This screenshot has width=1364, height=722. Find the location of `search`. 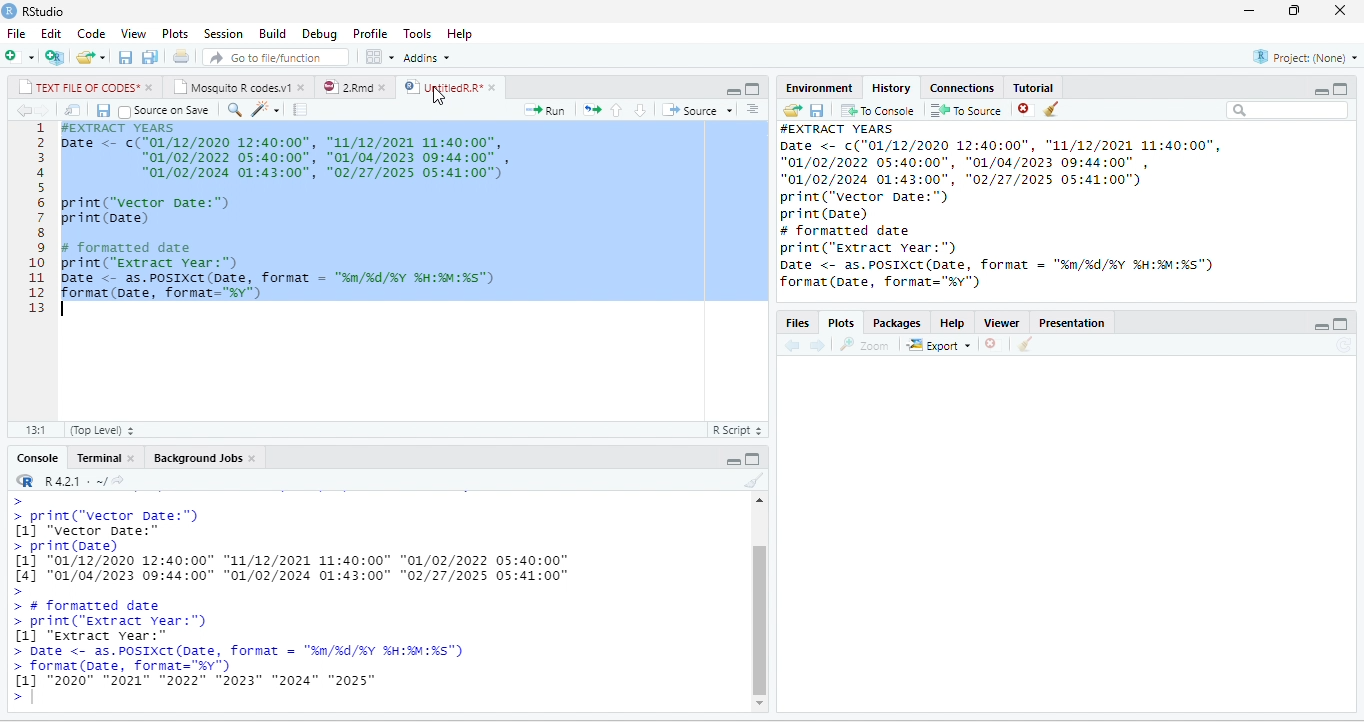

search is located at coordinates (234, 110).